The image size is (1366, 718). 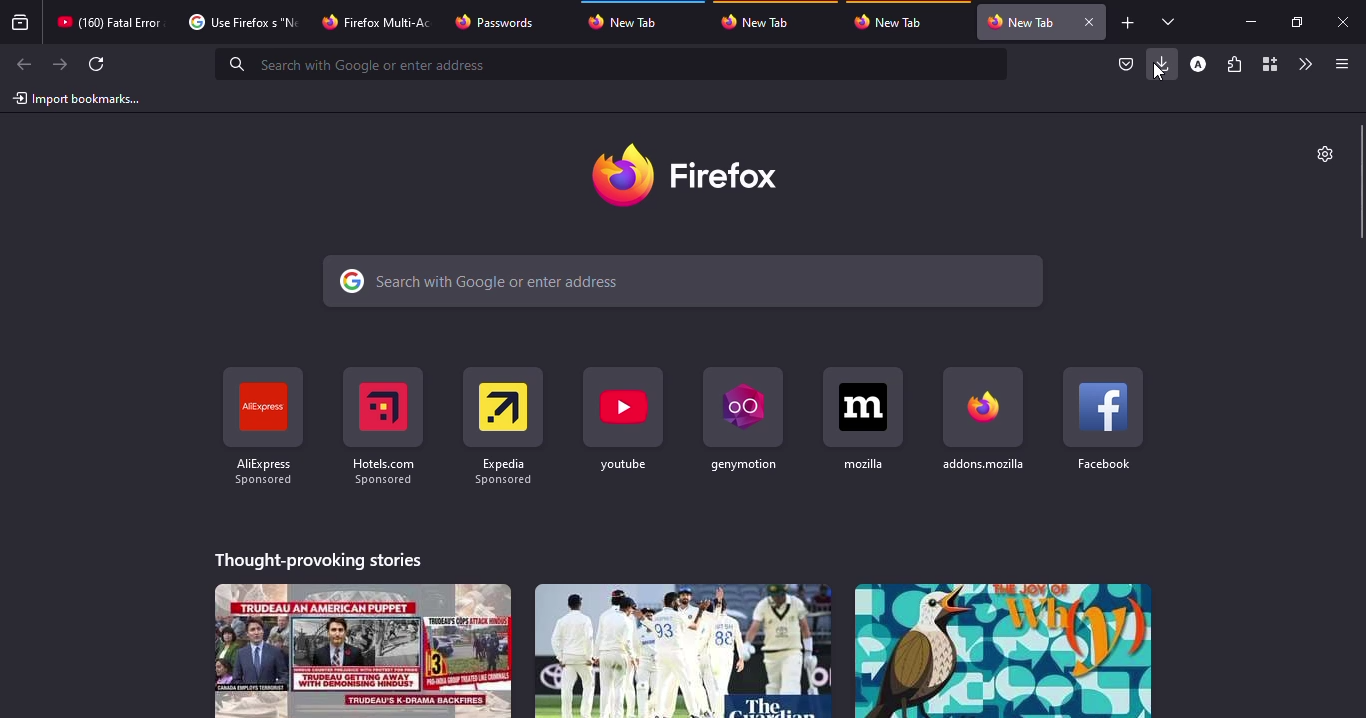 What do you see at coordinates (1002, 650) in the screenshot?
I see `stories` at bounding box center [1002, 650].